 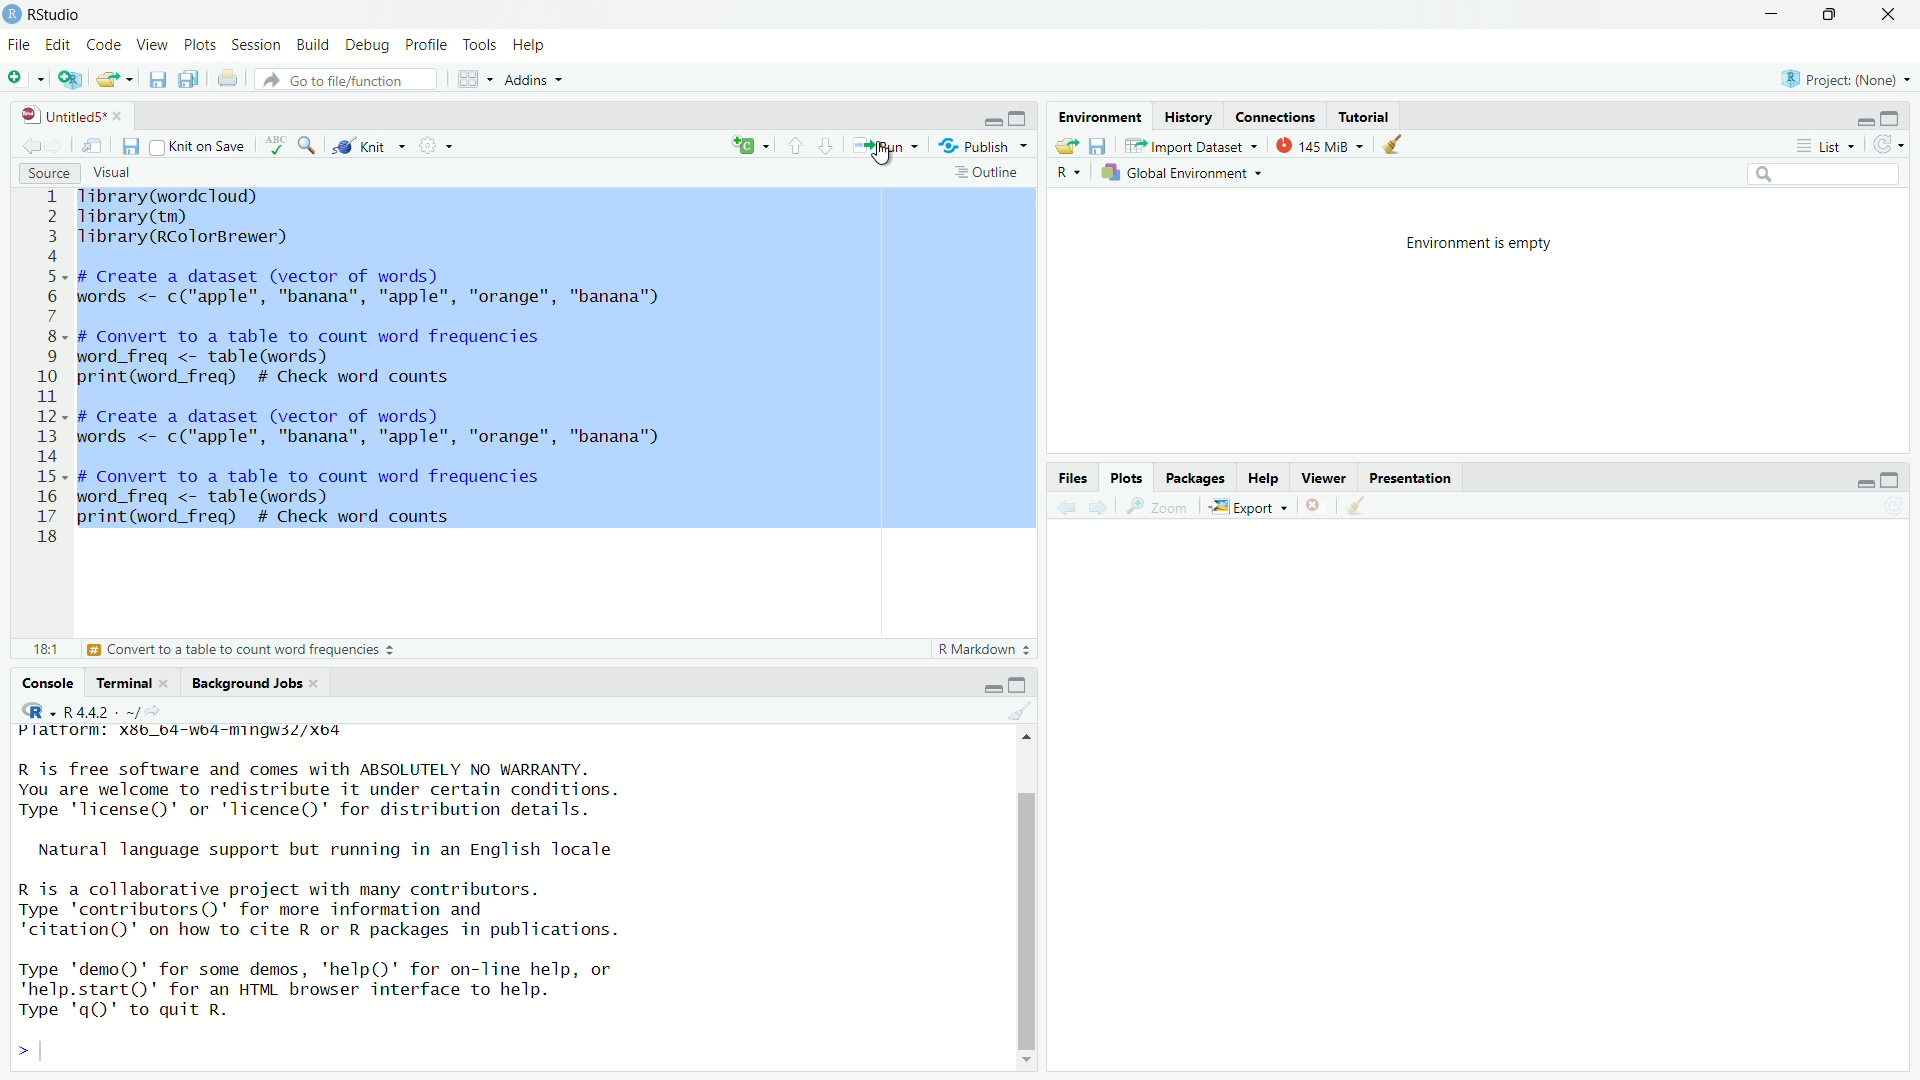 I want to click on Save Current Document, so click(x=156, y=80).